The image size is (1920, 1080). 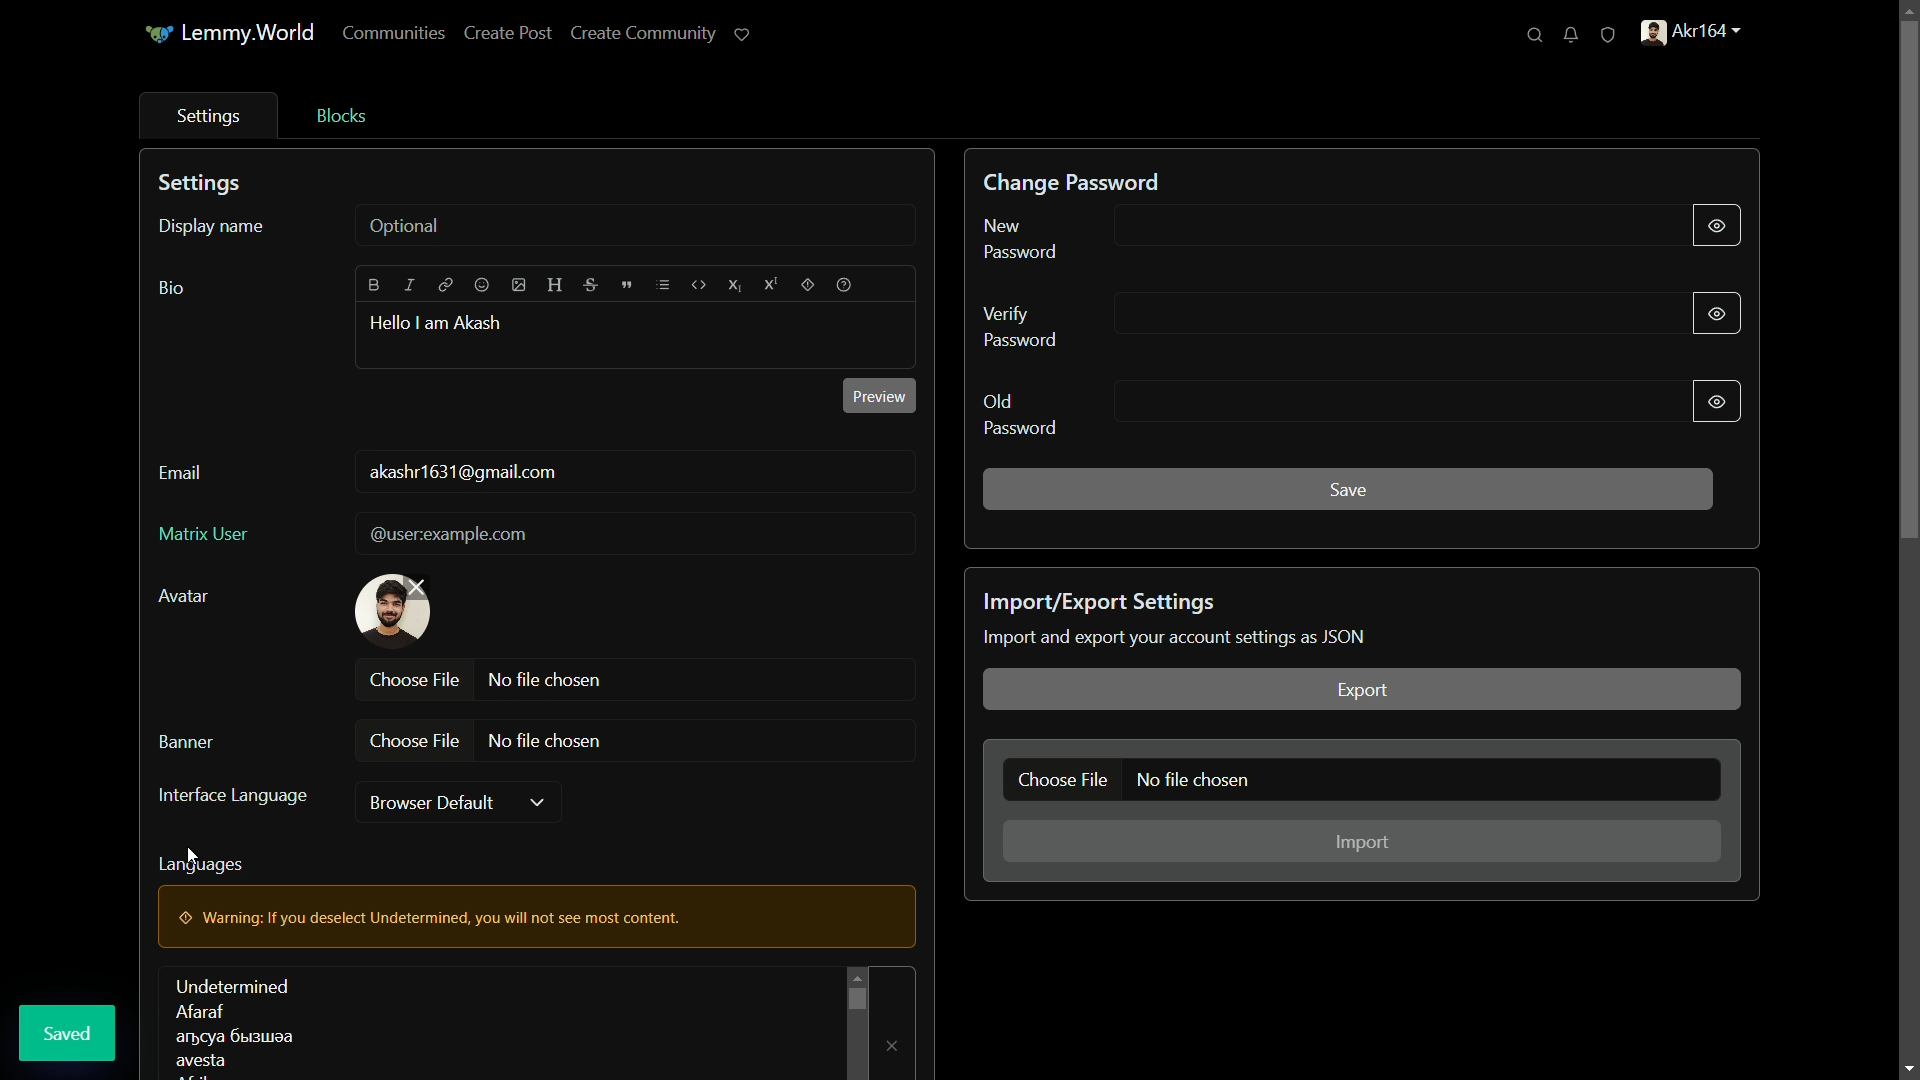 What do you see at coordinates (1715, 315) in the screenshot?
I see `show/hide` at bounding box center [1715, 315].